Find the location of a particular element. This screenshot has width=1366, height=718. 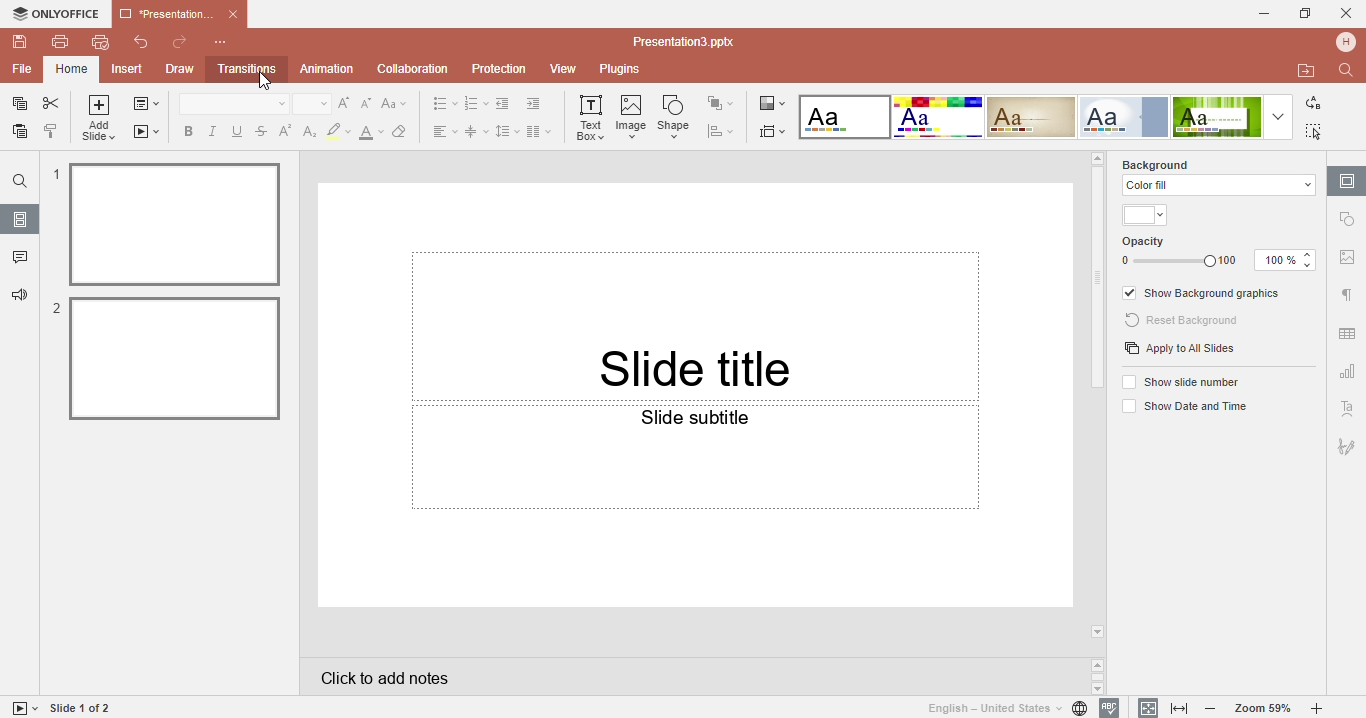

Basic is located at coordinates (937, 117).